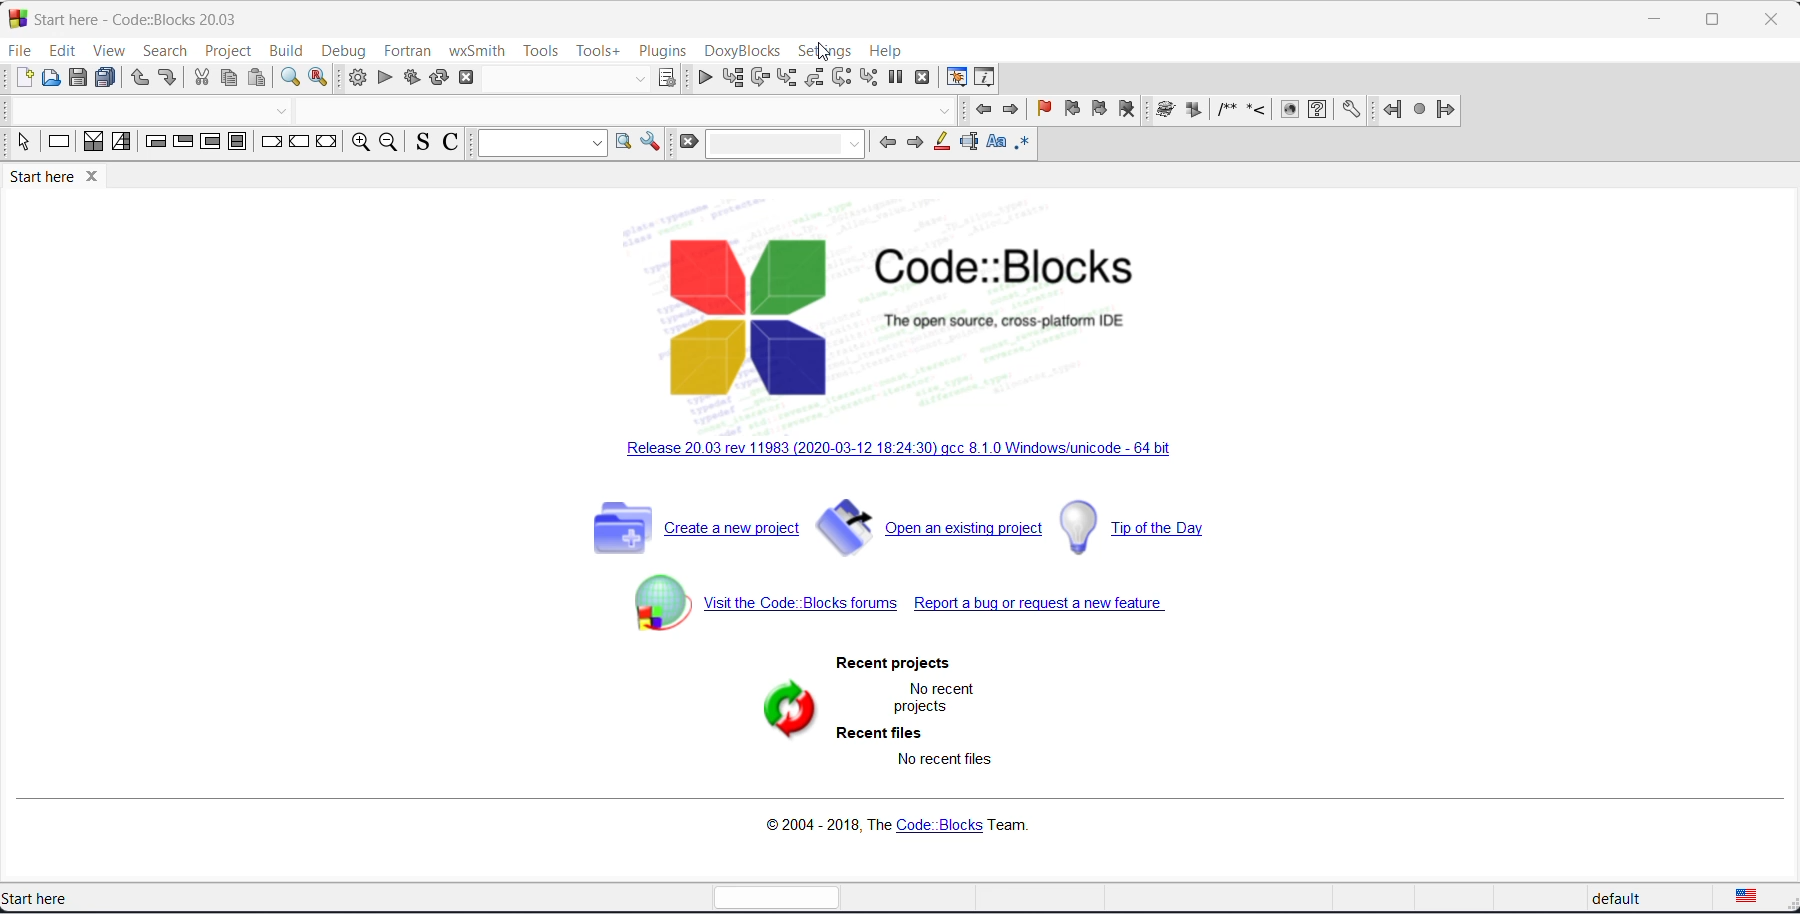 Image resolution: width=1800 pixels, height=914 pixels. What do you see at coordinates (813, 77) in the screenshot?
I see `step out` at bounding box center [813, 77].